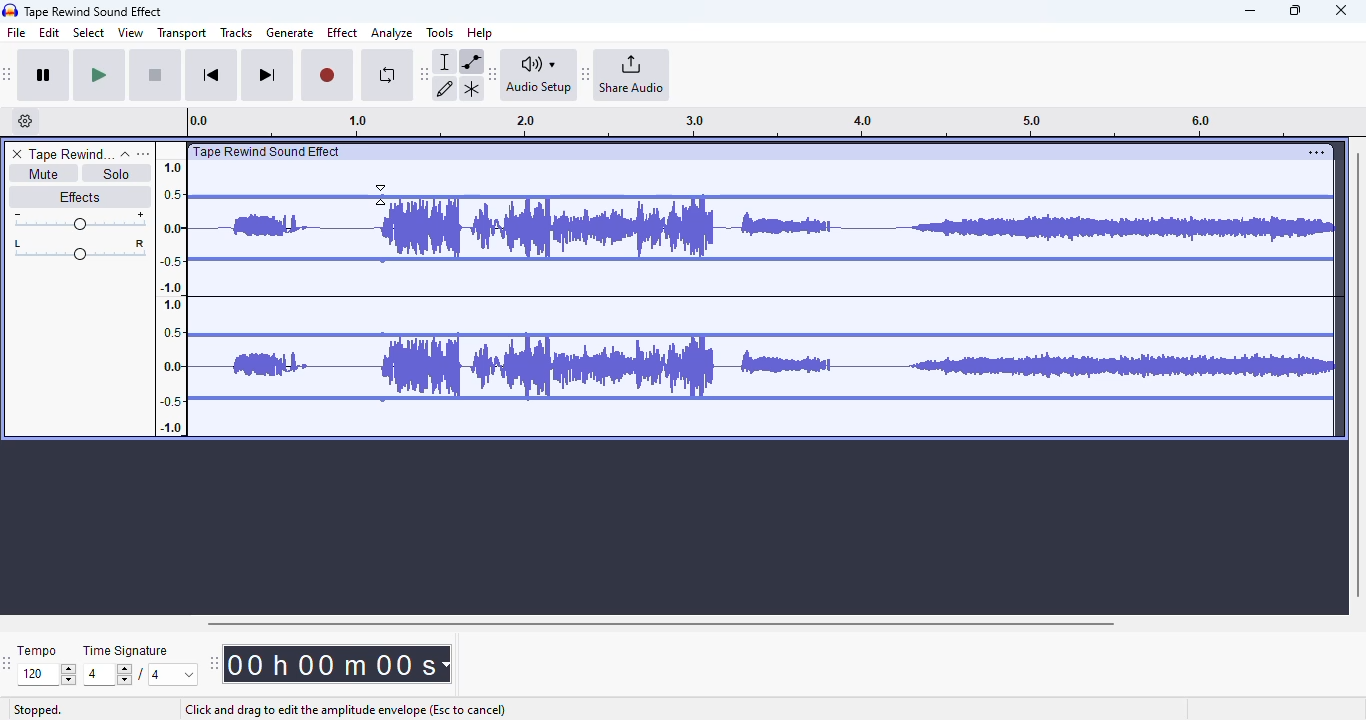 The width and height of the screenshot is (1366, 720). I want to click on delete track, so click(17, 154).